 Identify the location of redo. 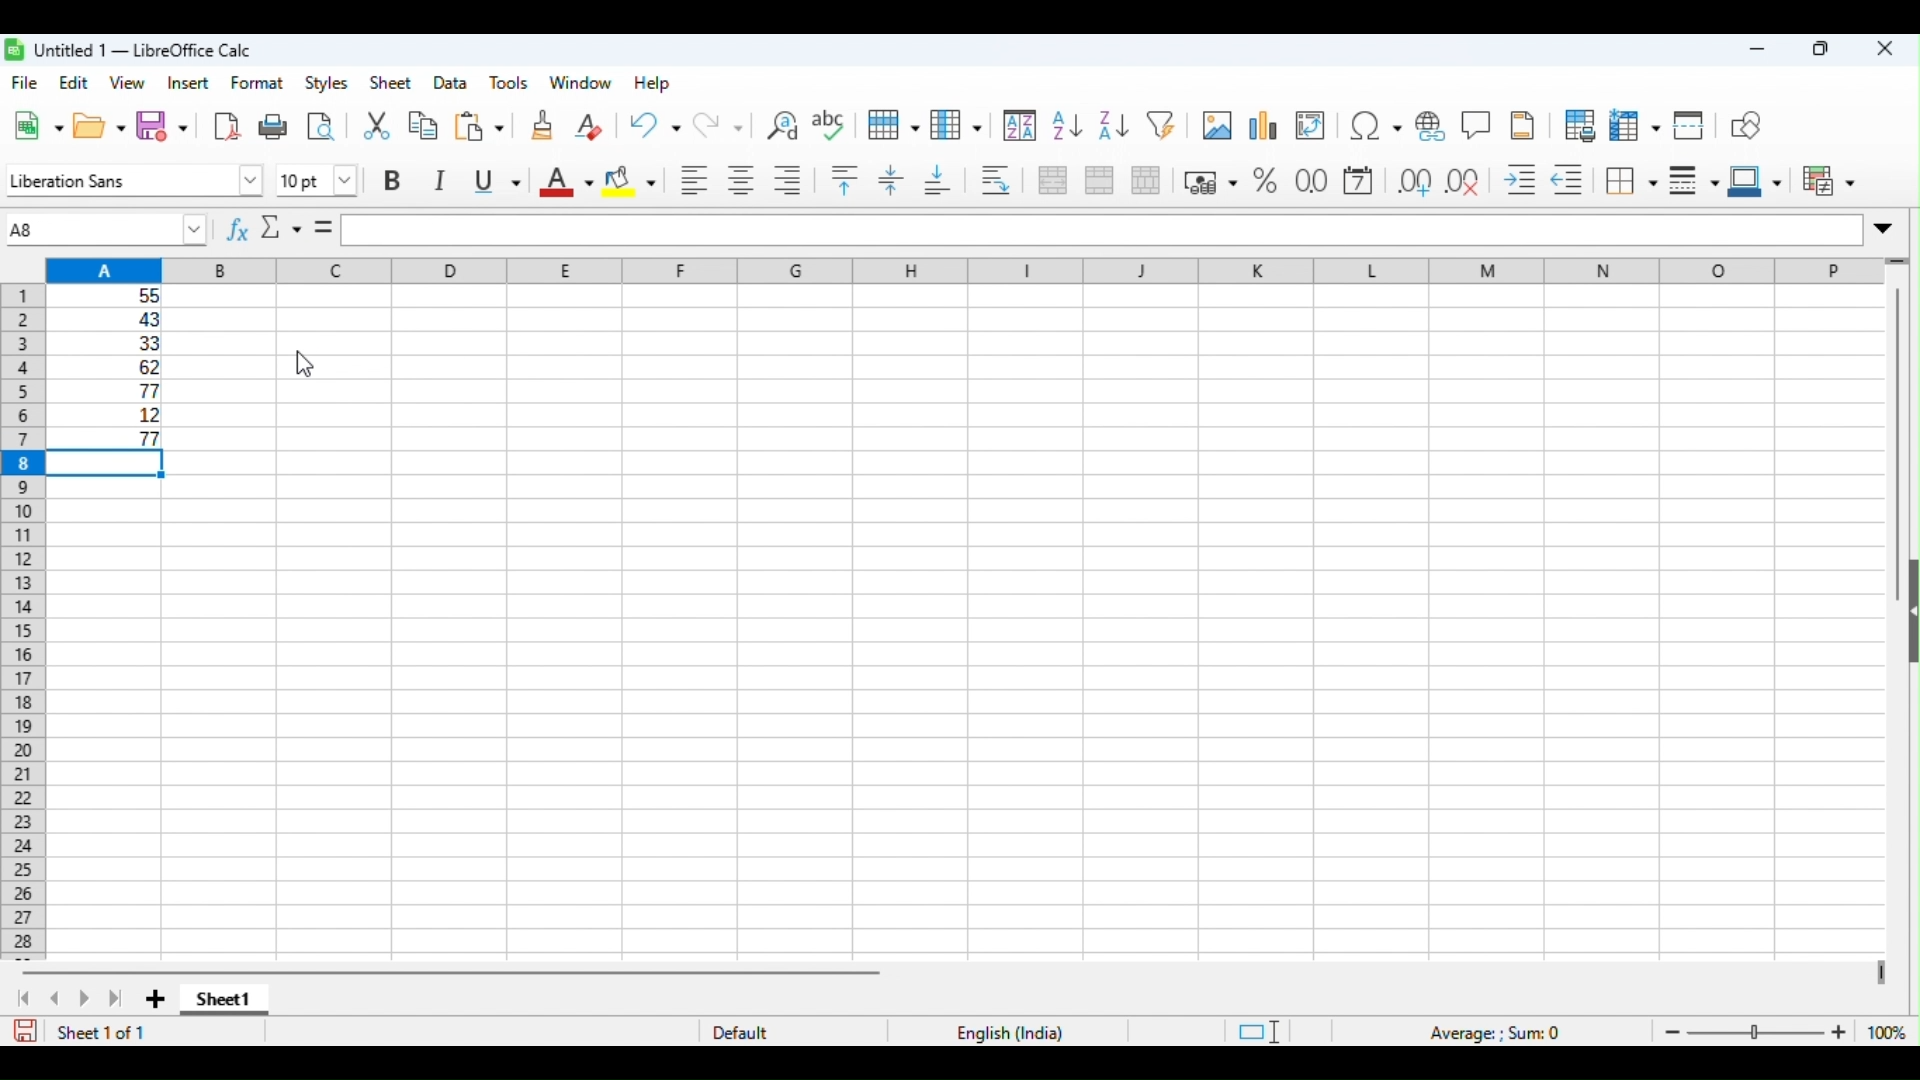
(721, 127).